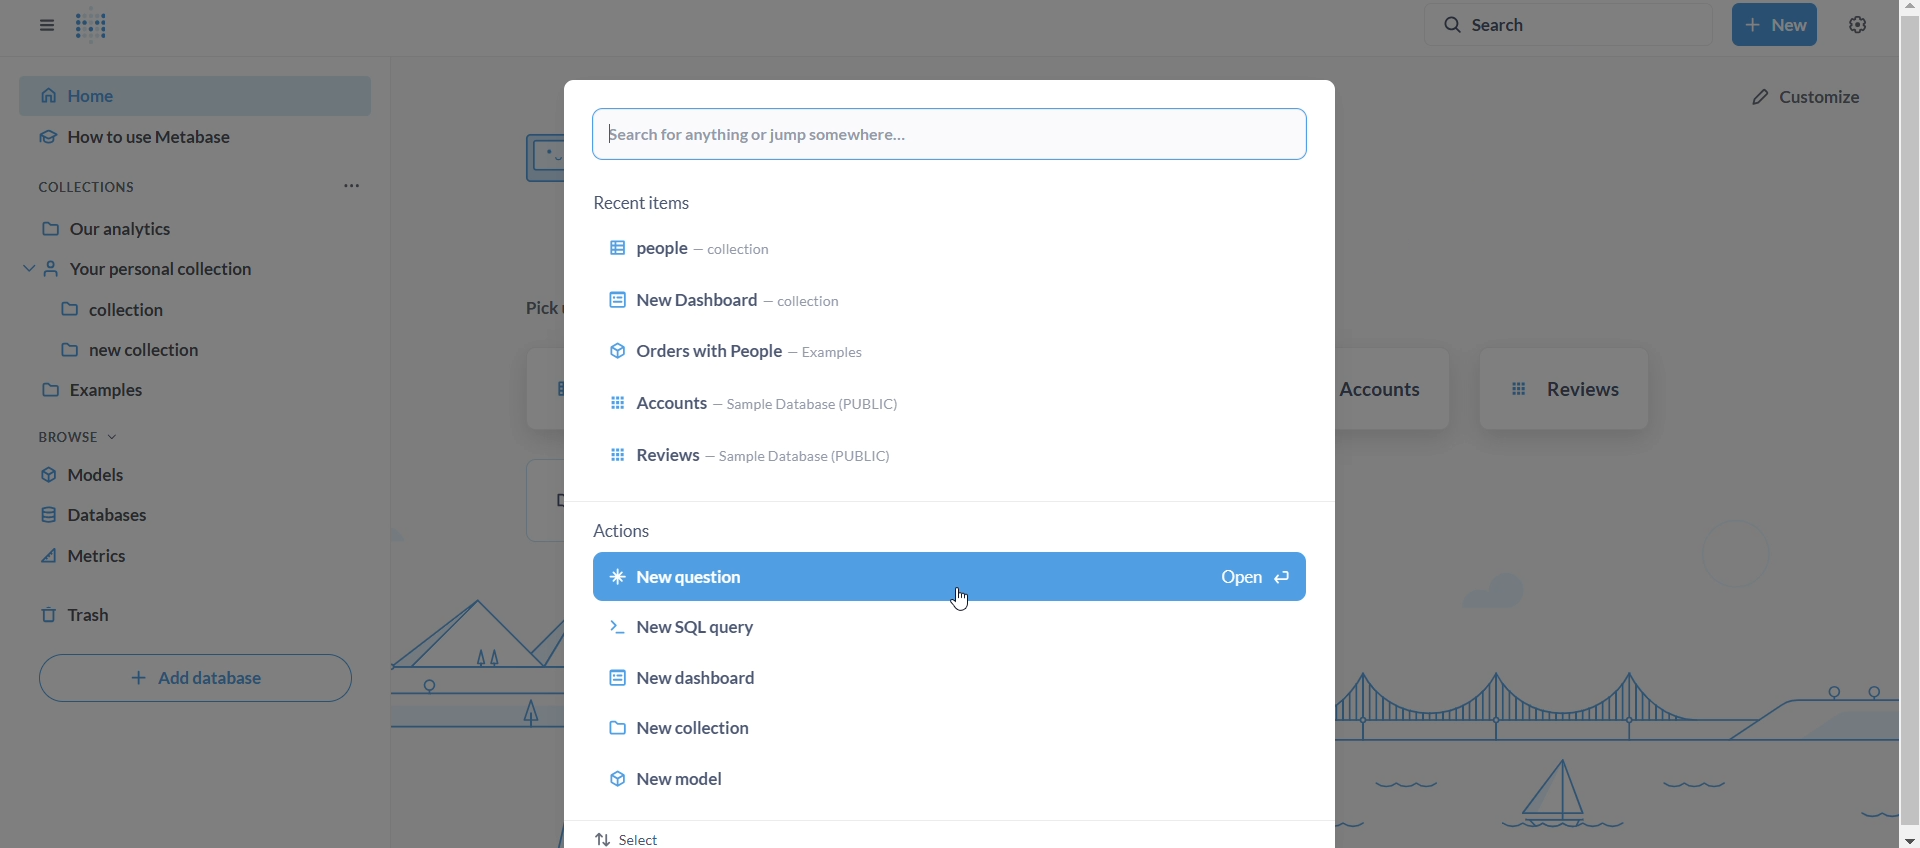  Describe the element at coordinates (199, 271) in the screenshot. I see `your personal collection` at that location.